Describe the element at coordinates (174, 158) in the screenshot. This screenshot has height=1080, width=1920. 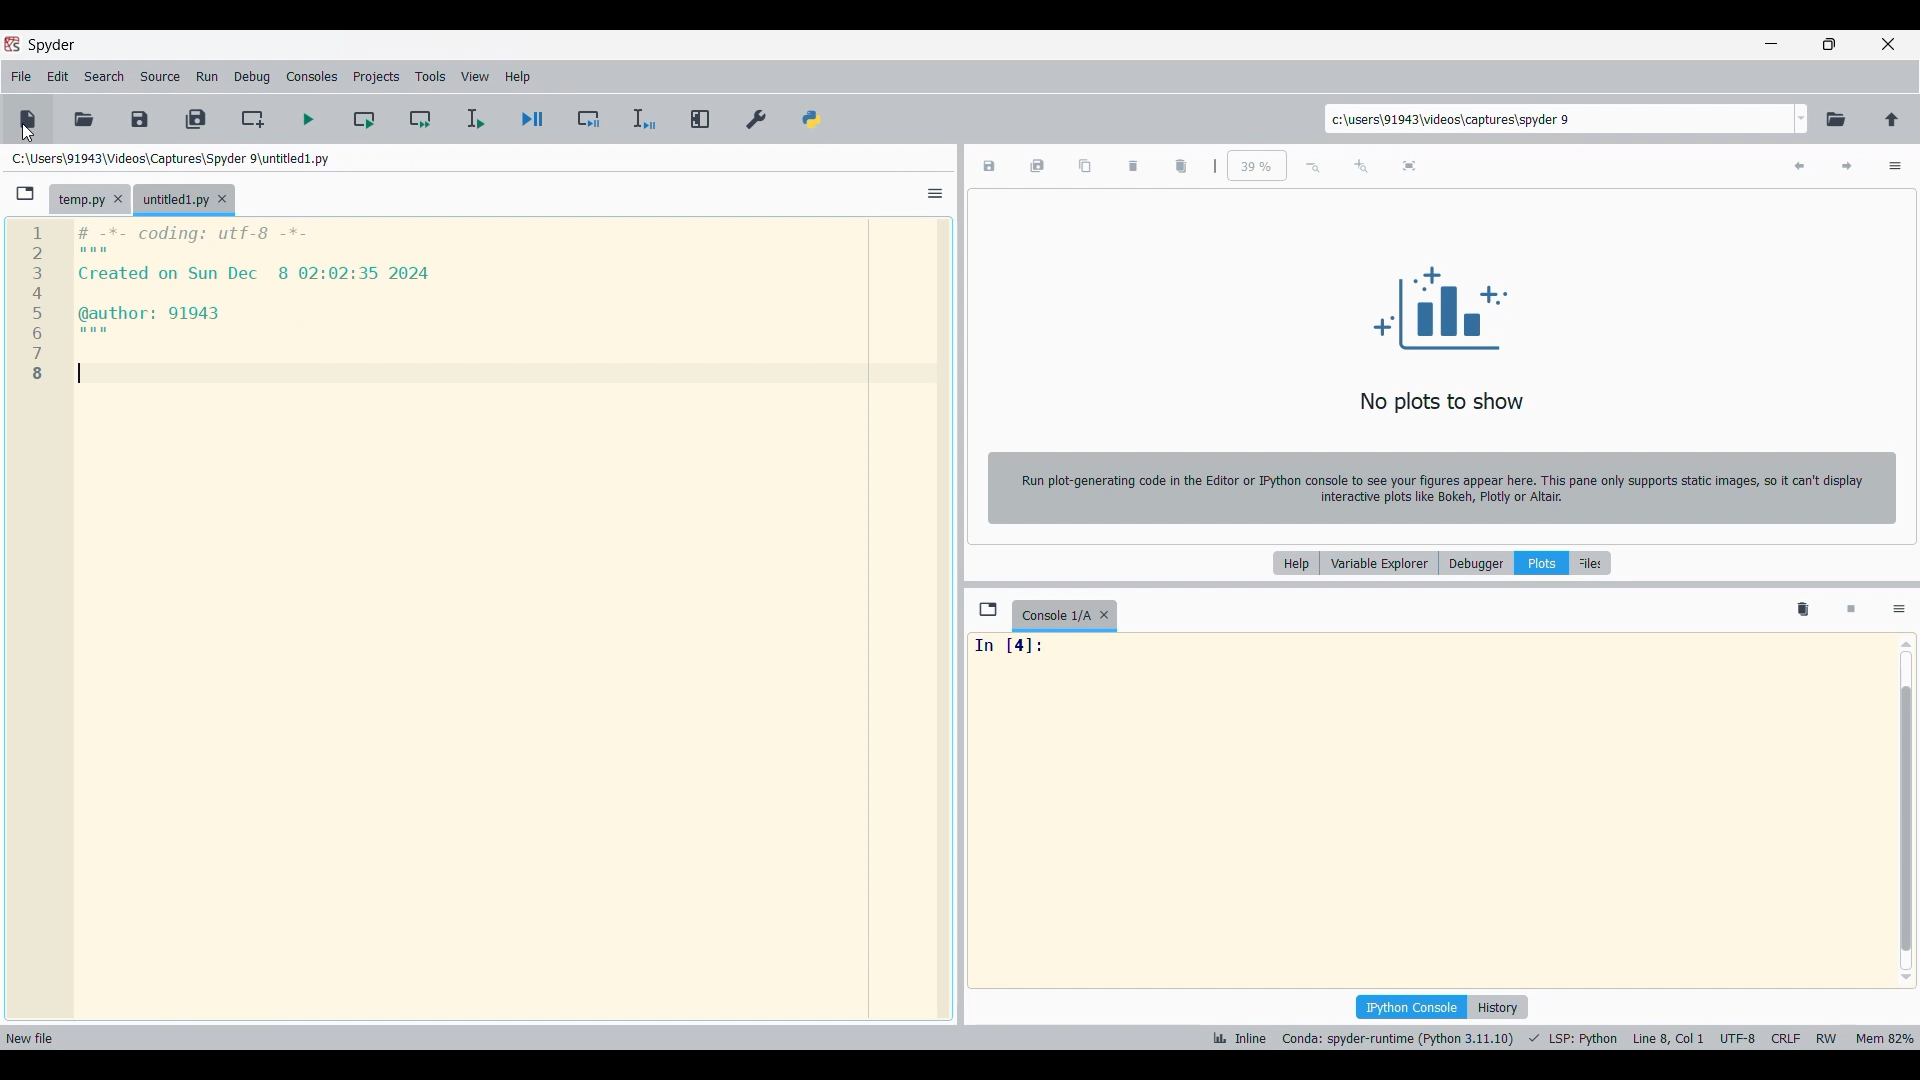
I see `Location of new file` at that location.